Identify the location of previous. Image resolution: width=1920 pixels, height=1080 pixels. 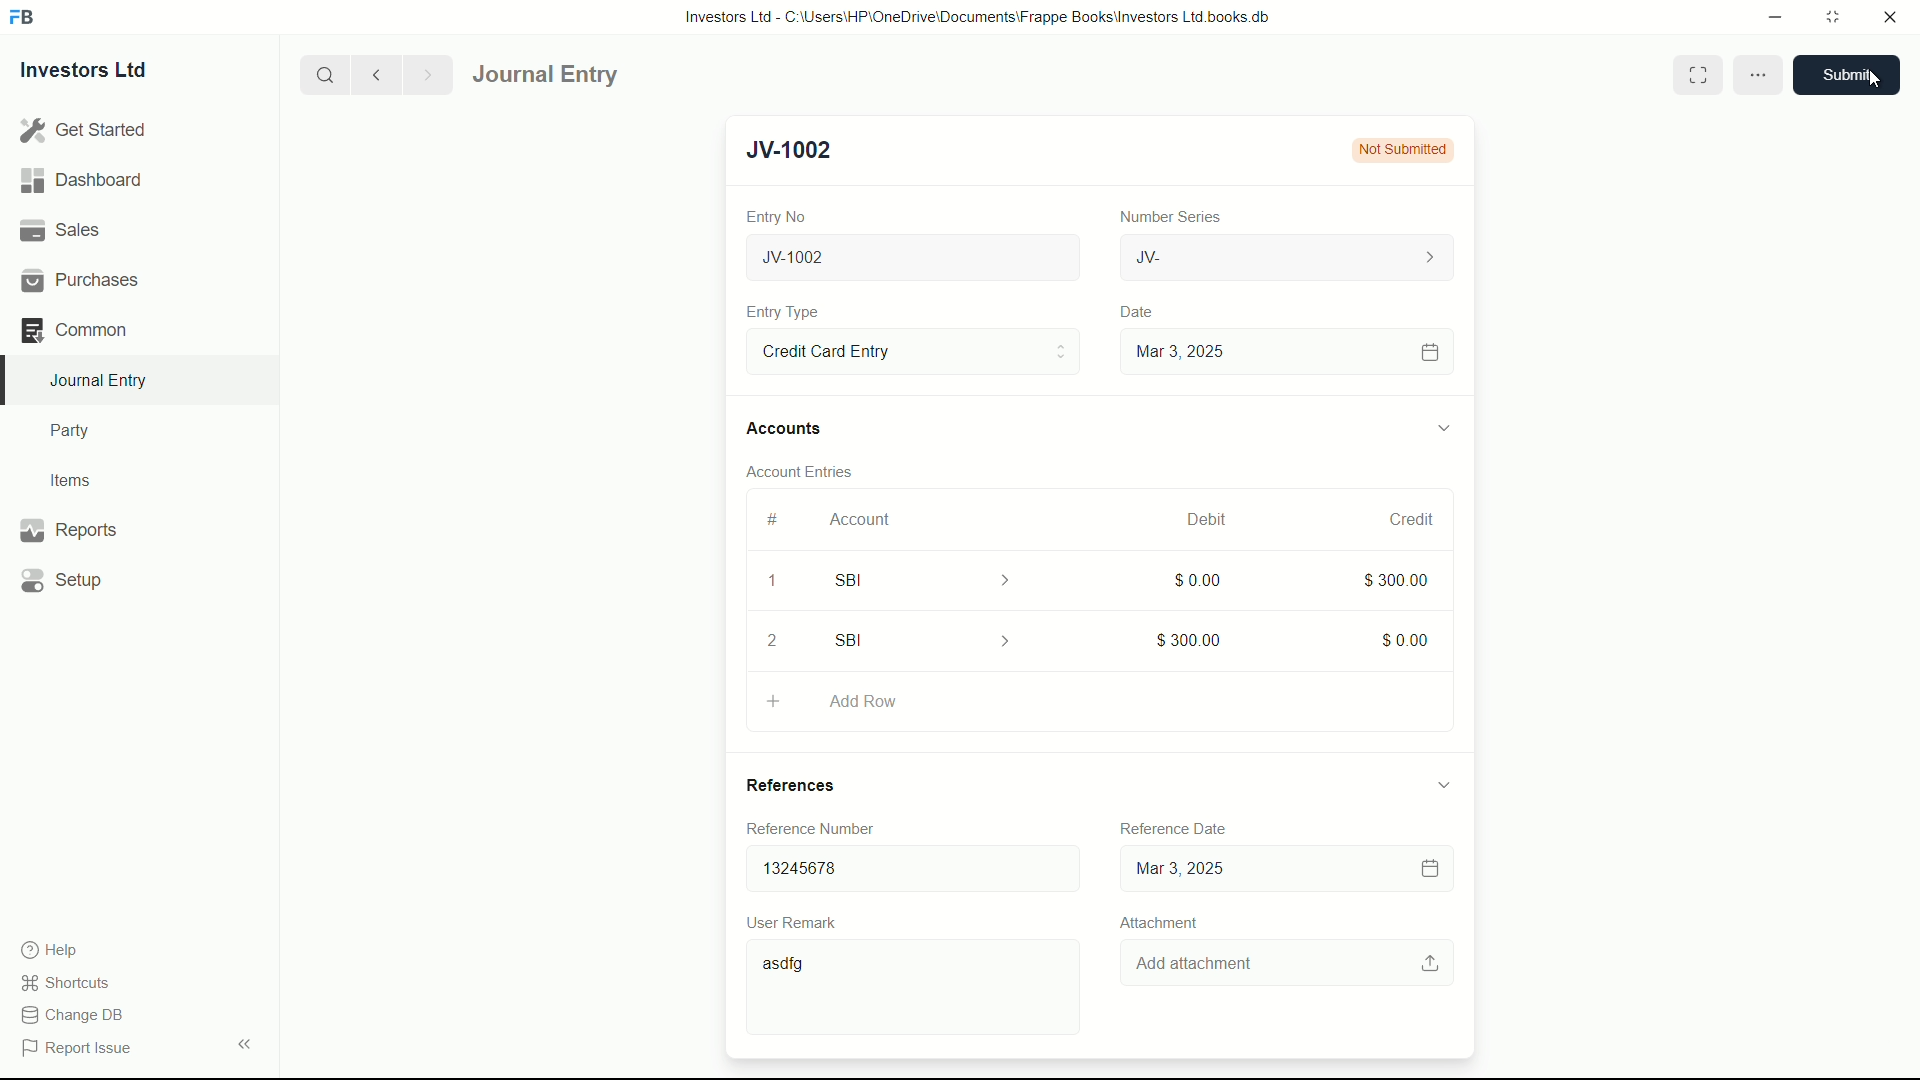
(374, 74).